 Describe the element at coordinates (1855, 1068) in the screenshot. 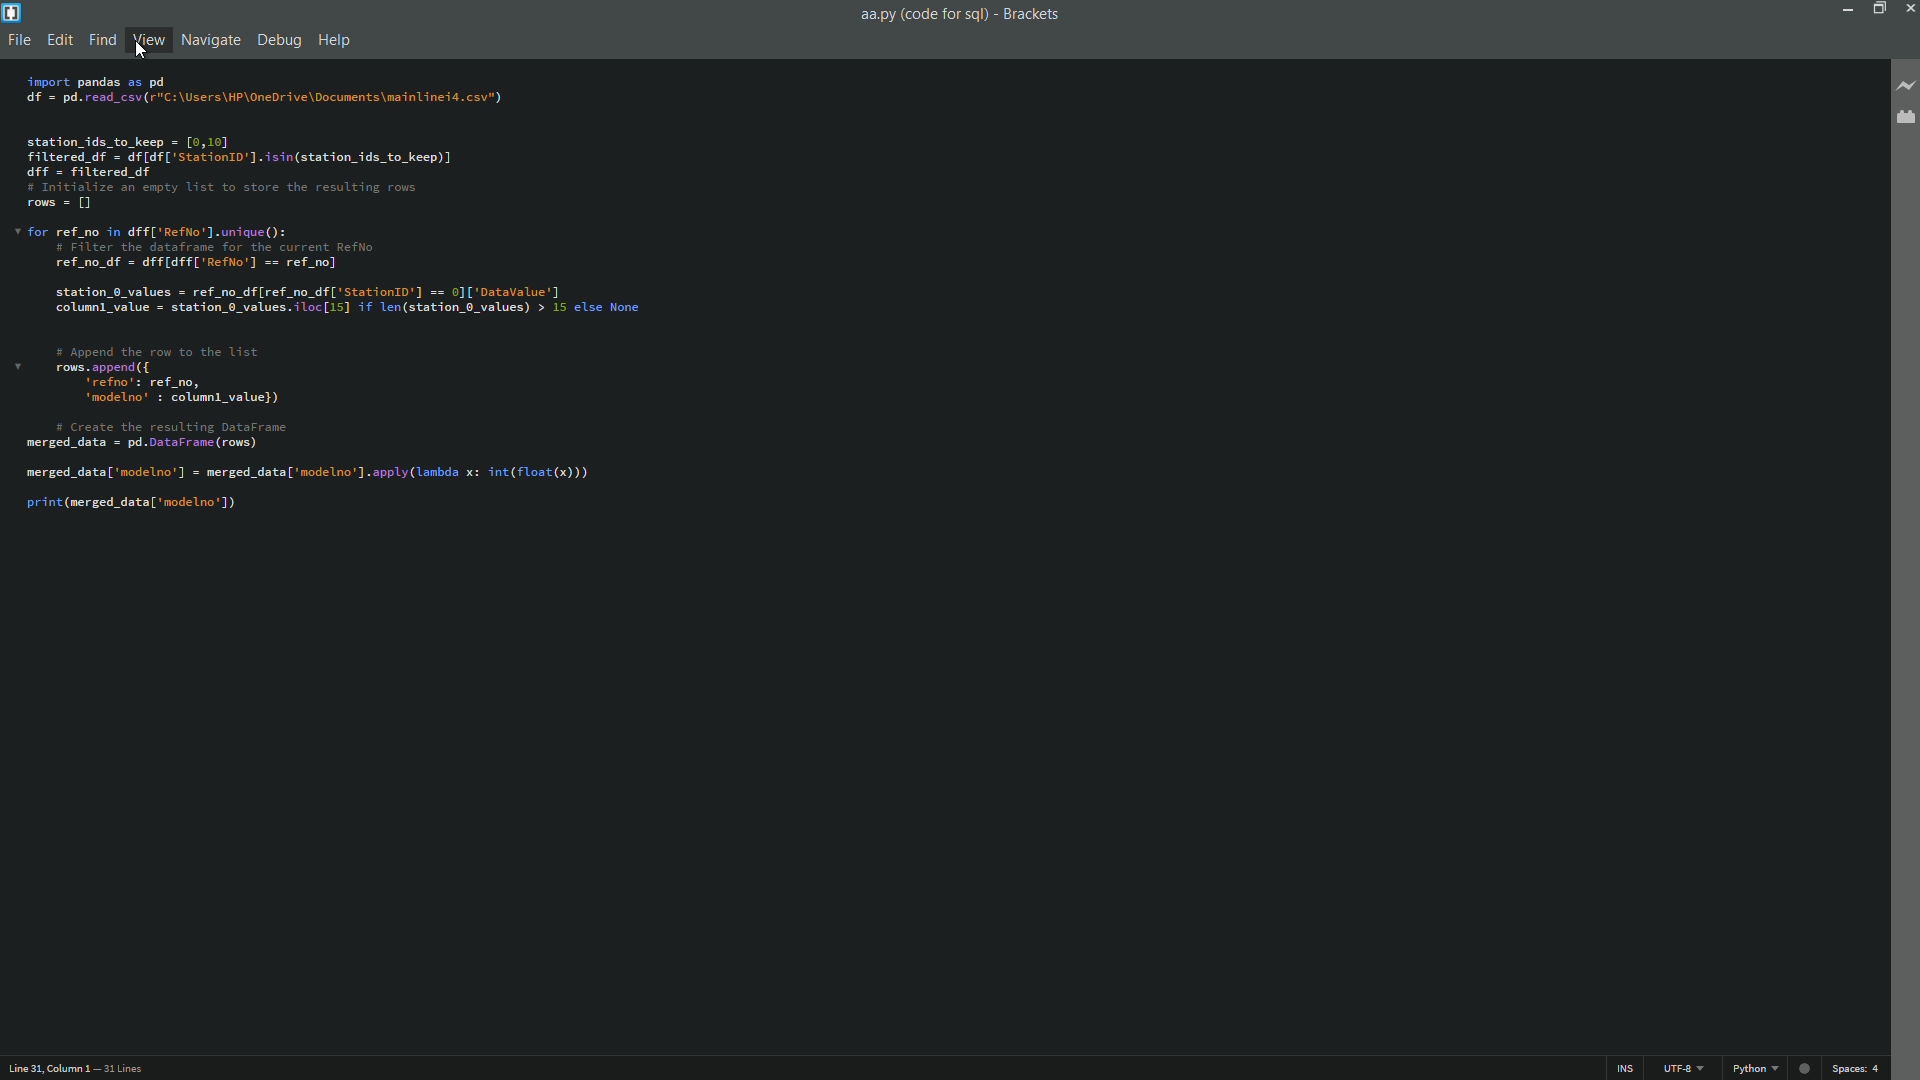

I see `space` at that location.